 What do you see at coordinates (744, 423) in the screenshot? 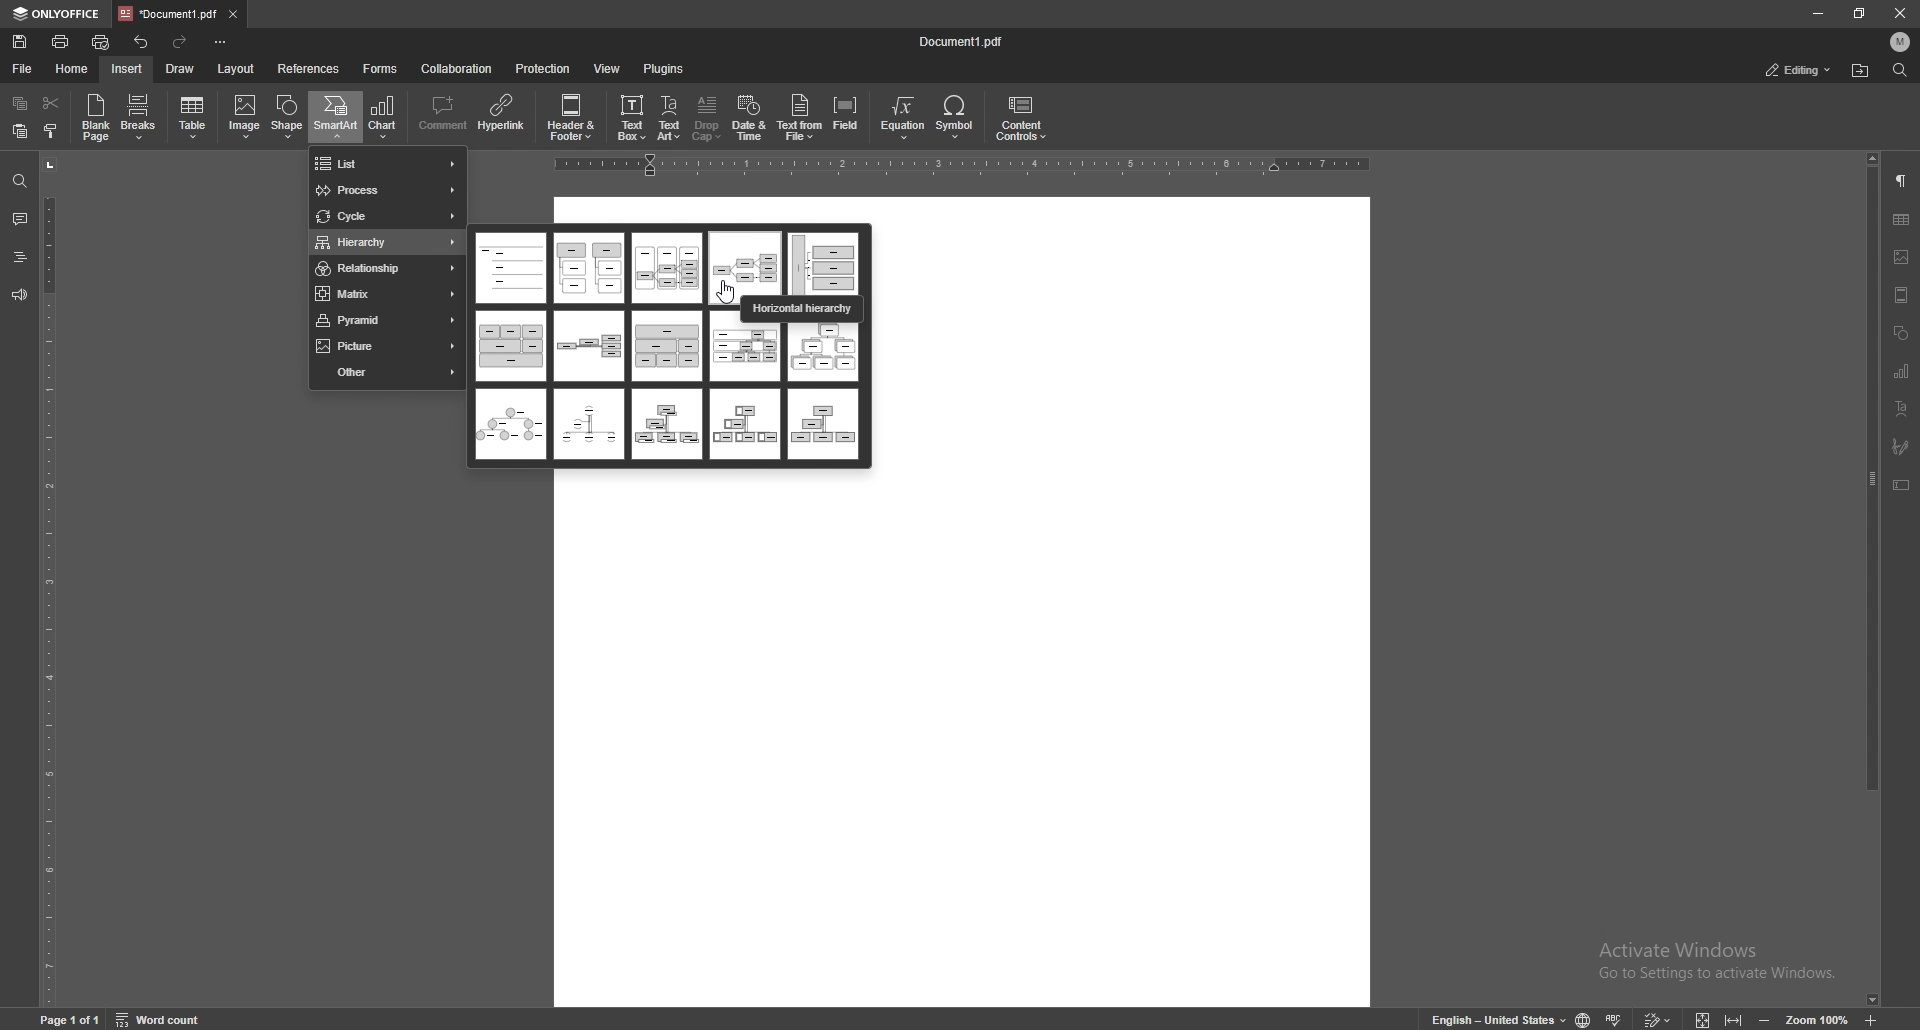
I see `hierarchy smart art` at bounding box center [744, 423].